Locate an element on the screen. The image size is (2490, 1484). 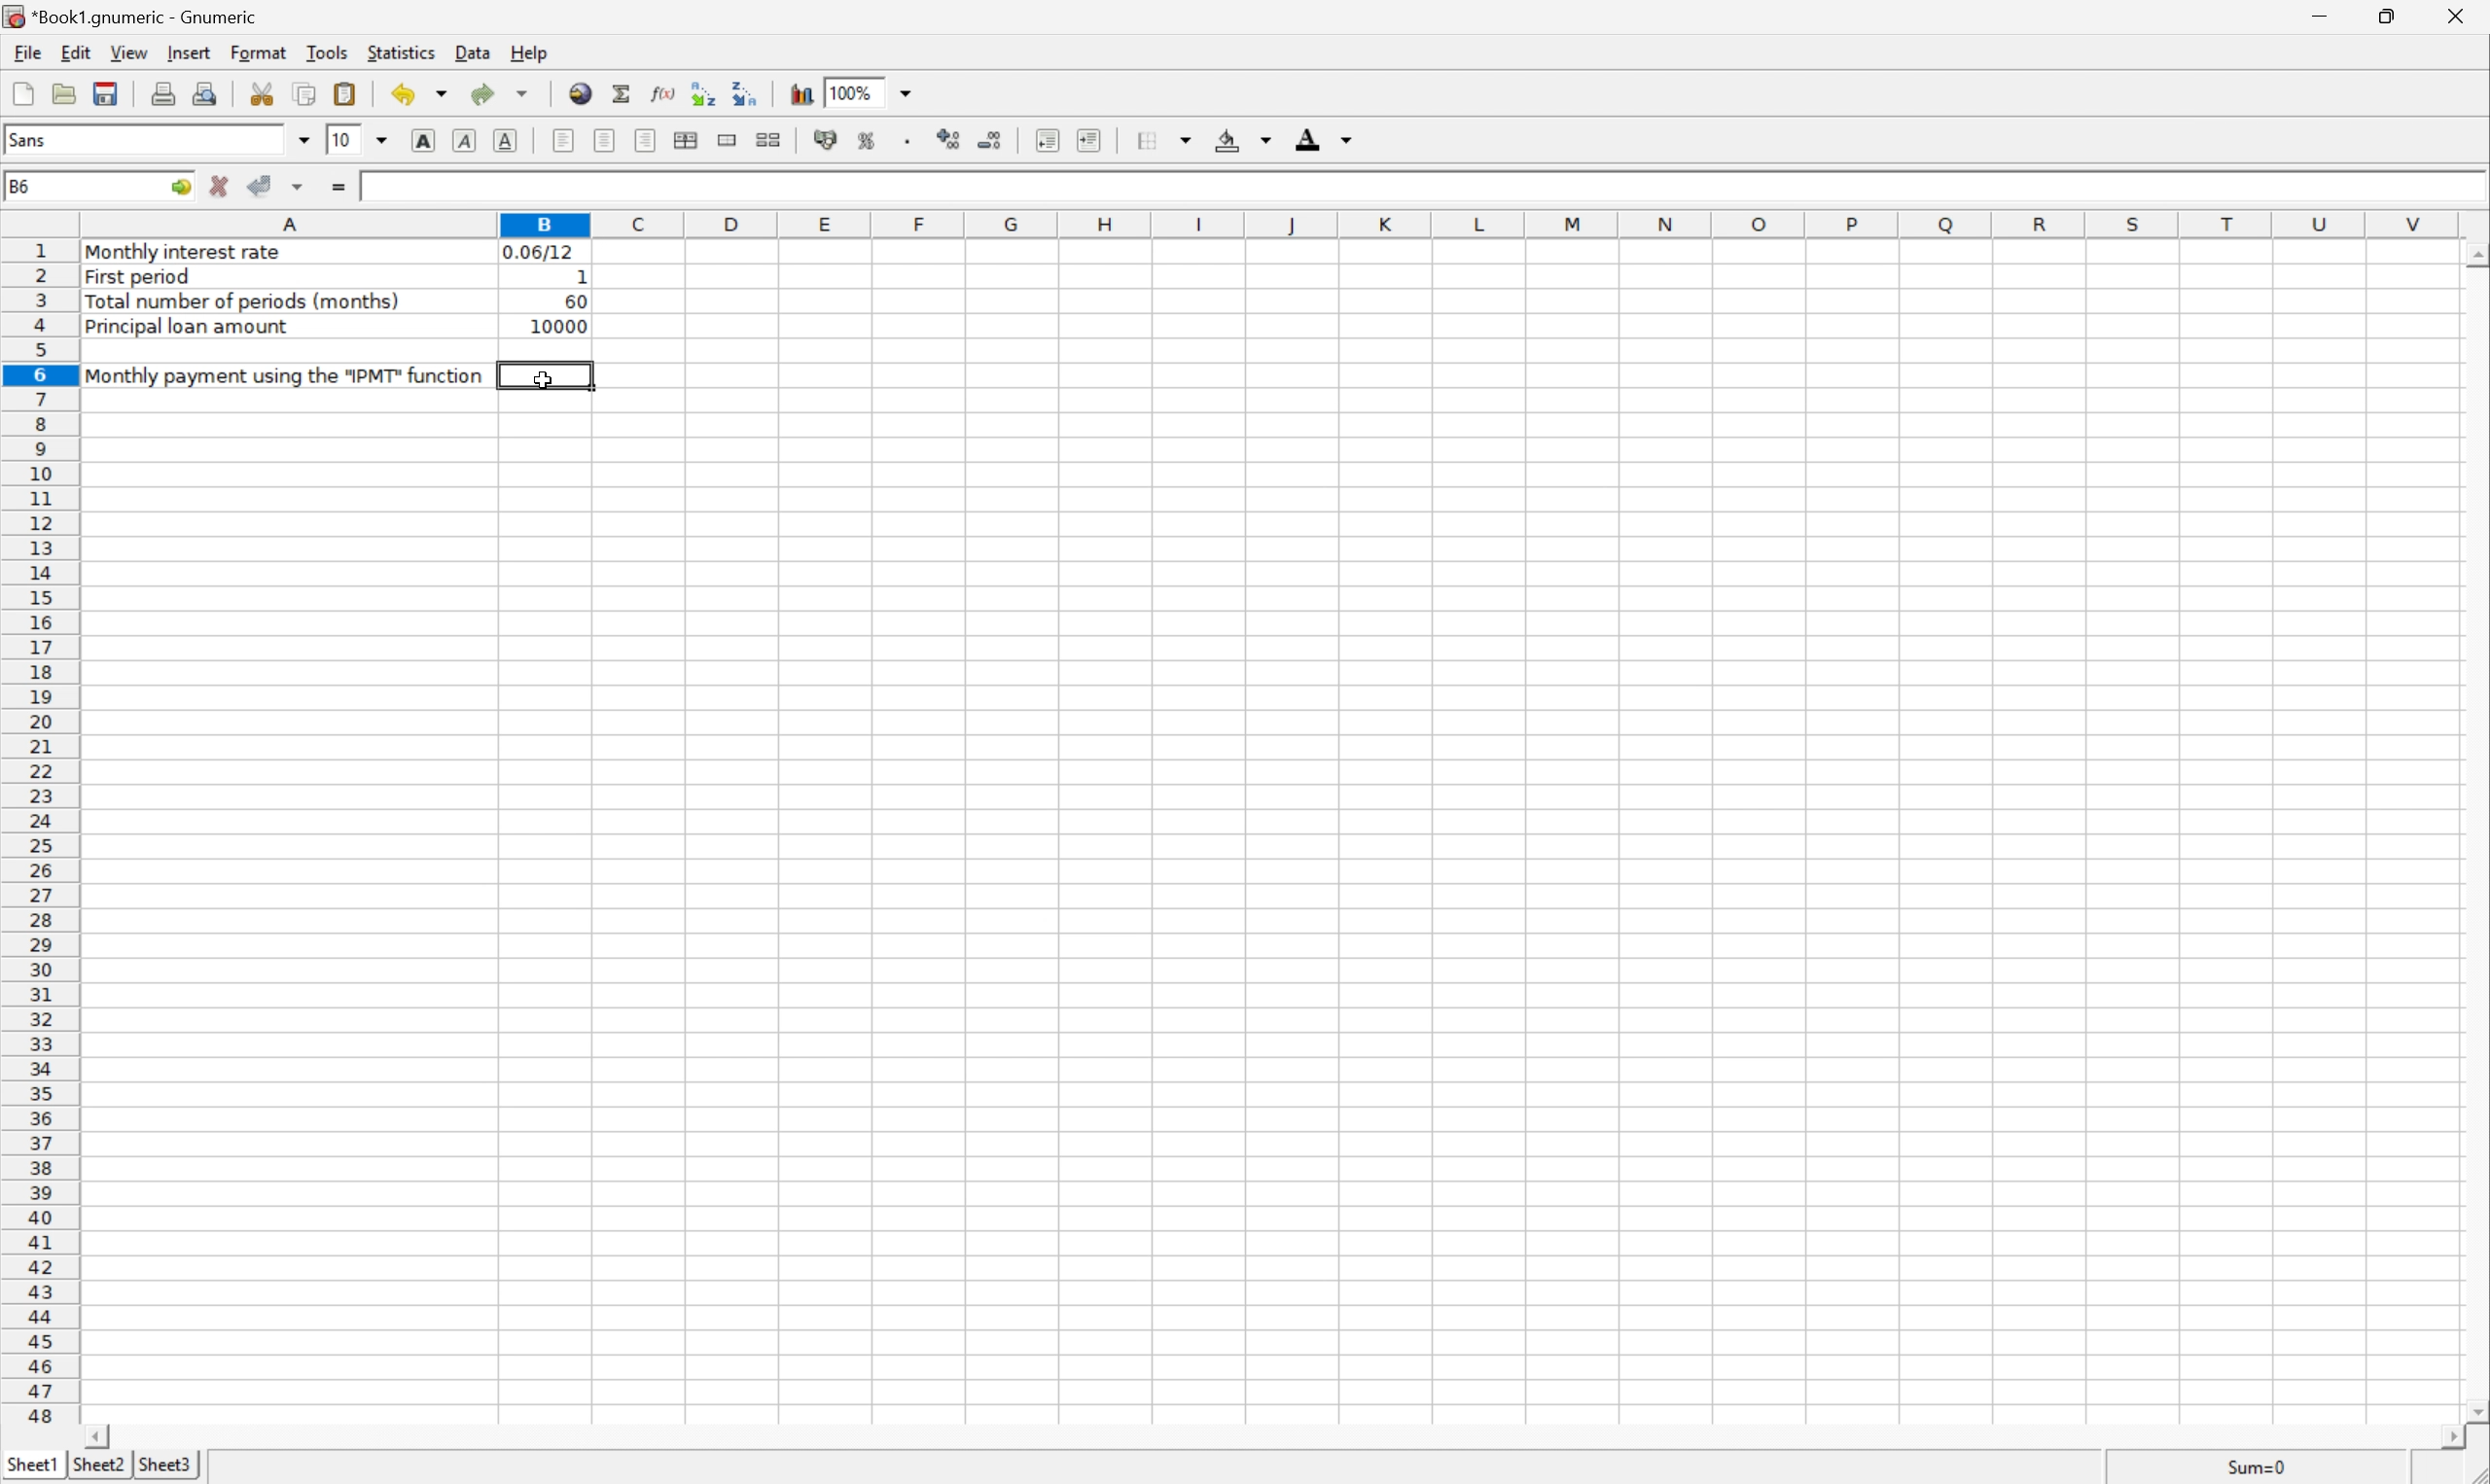
Increase indent, and align the contents to the left is located at coordinates (1093, 140).